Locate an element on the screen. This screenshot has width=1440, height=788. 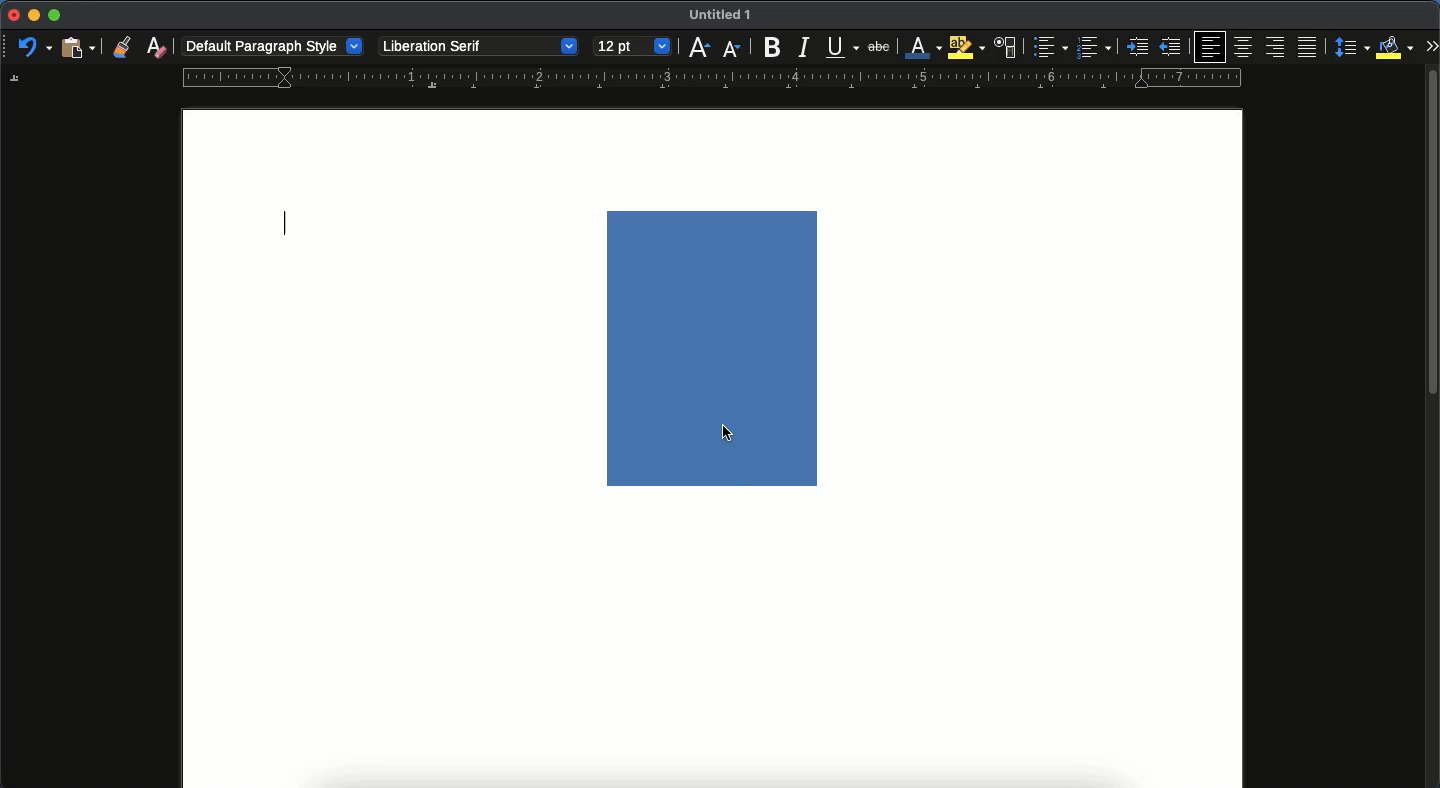
indented  is located at coordinates (1136, 48).